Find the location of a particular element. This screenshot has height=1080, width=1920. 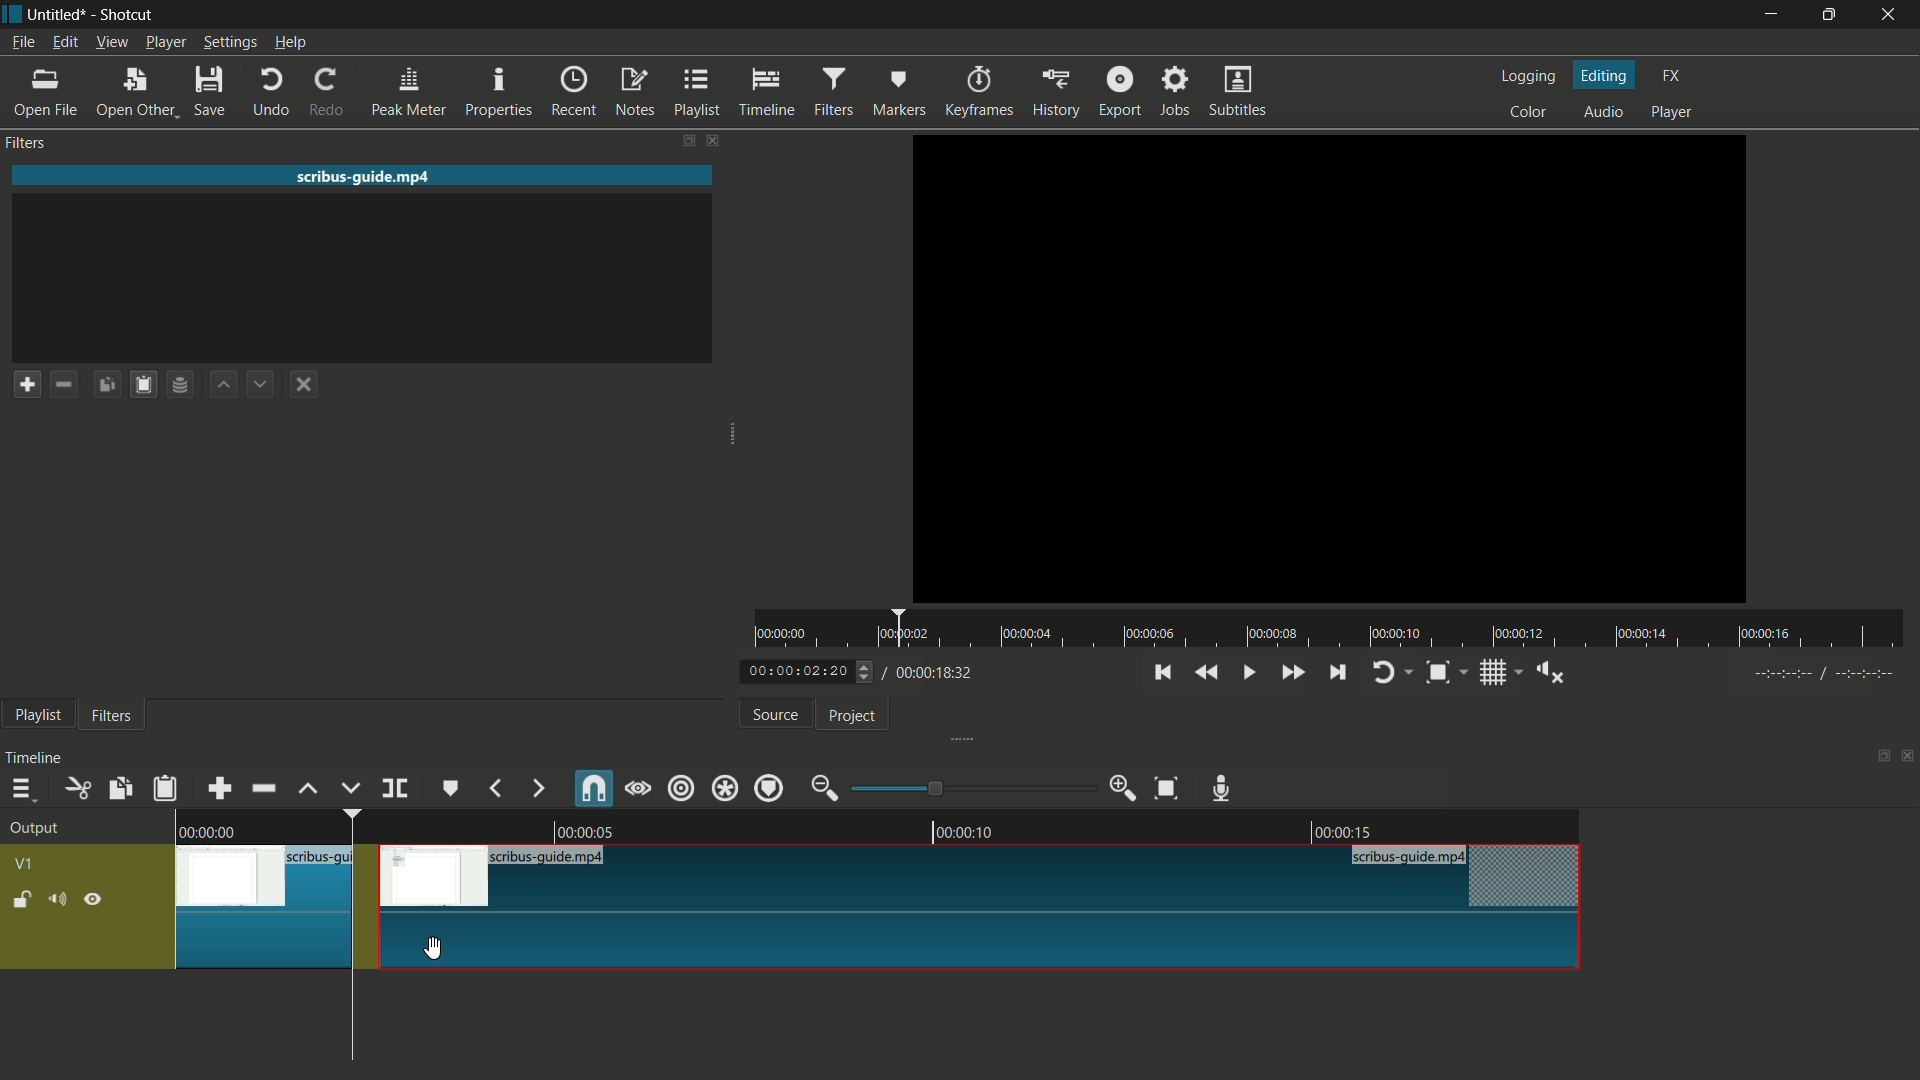

skip to the next point is located at coordinates (1339, 672).